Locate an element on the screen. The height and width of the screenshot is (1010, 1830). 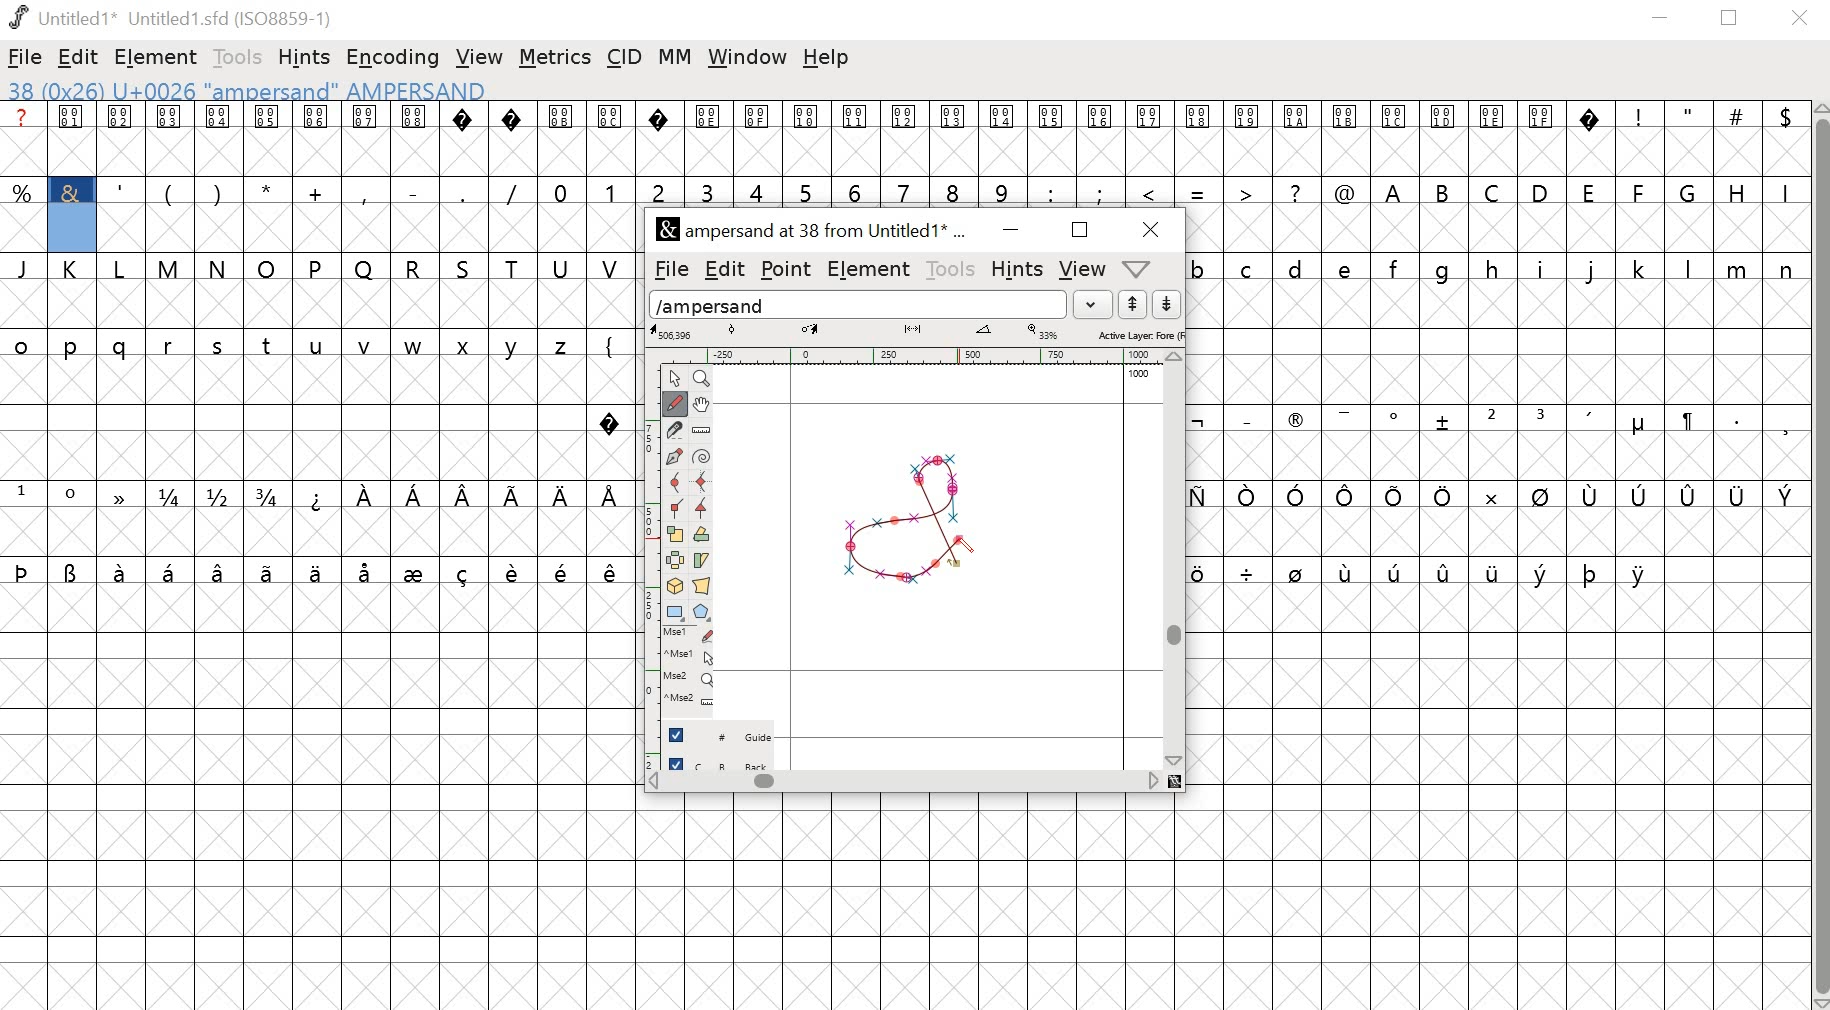
pointer is located at coordinates (673, 377).